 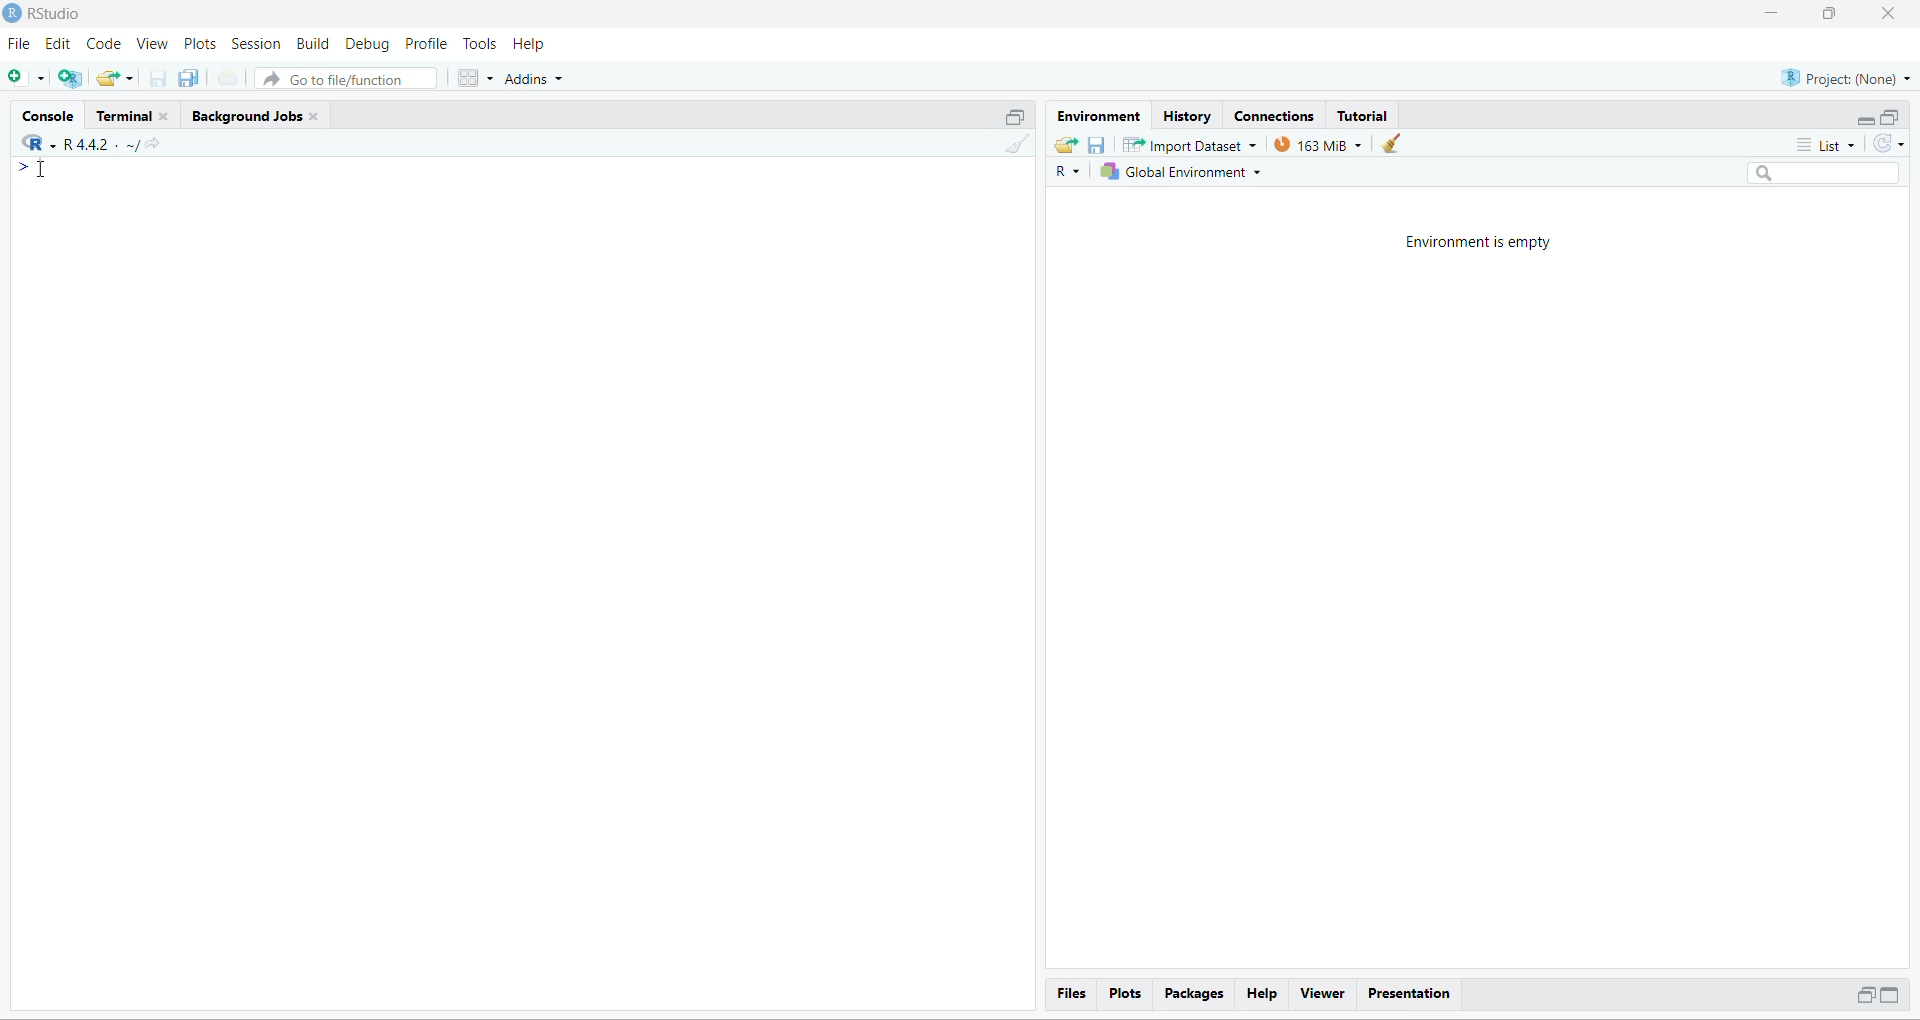 I want to click on refresh, so click(x=1889, y=144).